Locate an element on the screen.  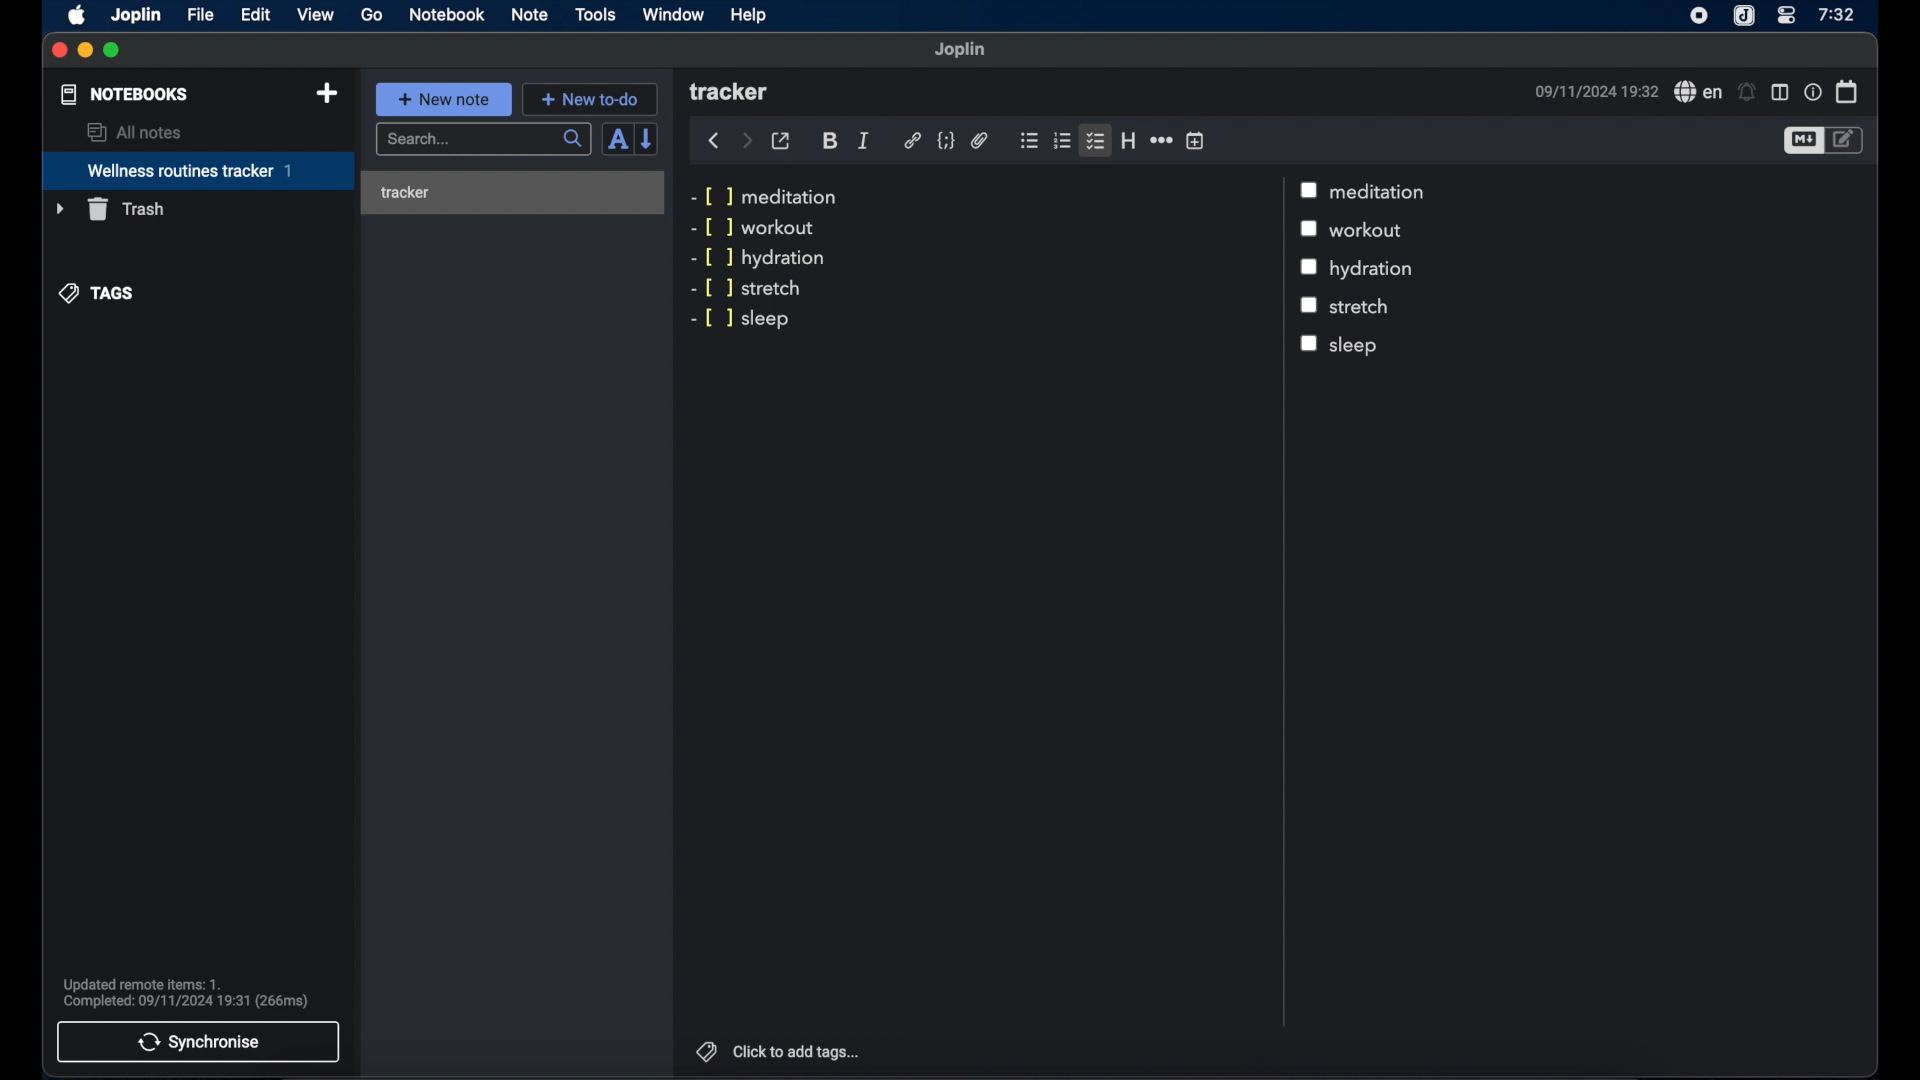
toggle editor is located at coordinates (1802, 140).